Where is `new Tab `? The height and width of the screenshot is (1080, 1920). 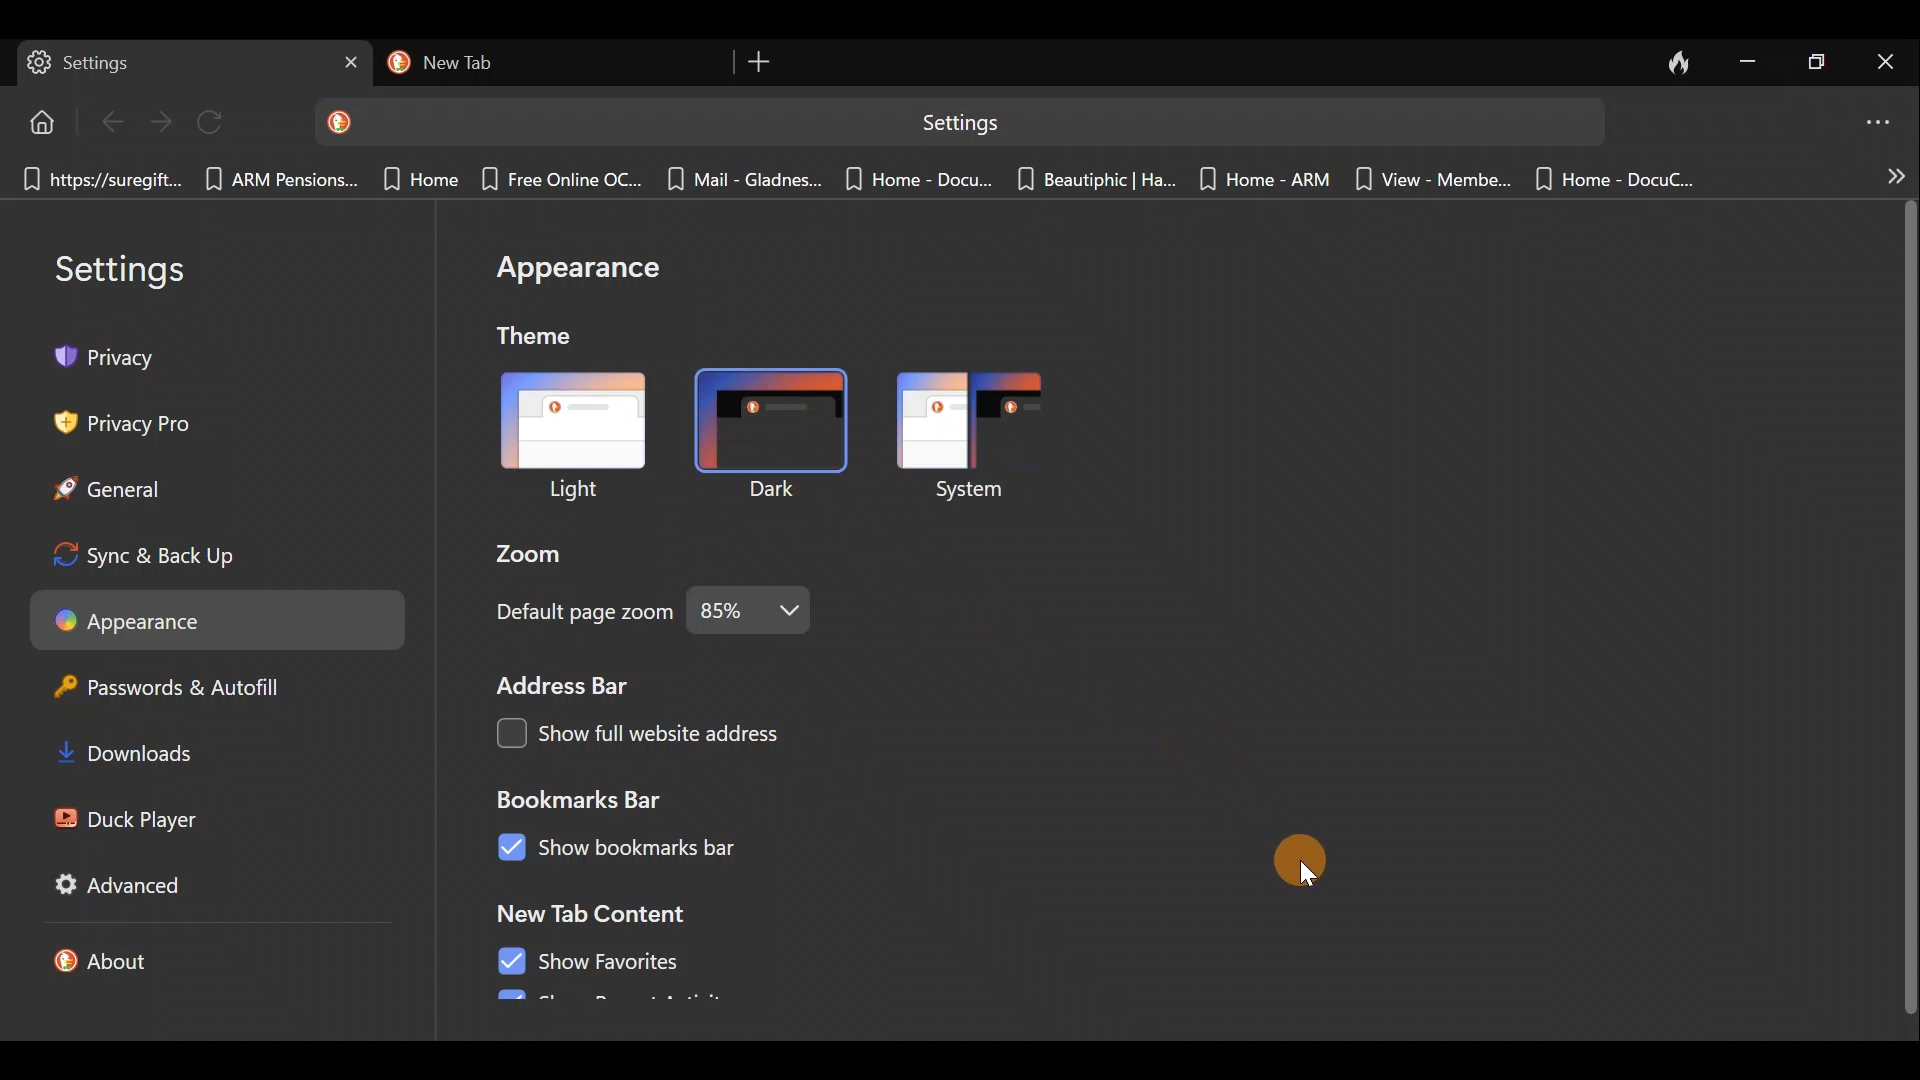
new Tab  is located at coordinates (553, 63).